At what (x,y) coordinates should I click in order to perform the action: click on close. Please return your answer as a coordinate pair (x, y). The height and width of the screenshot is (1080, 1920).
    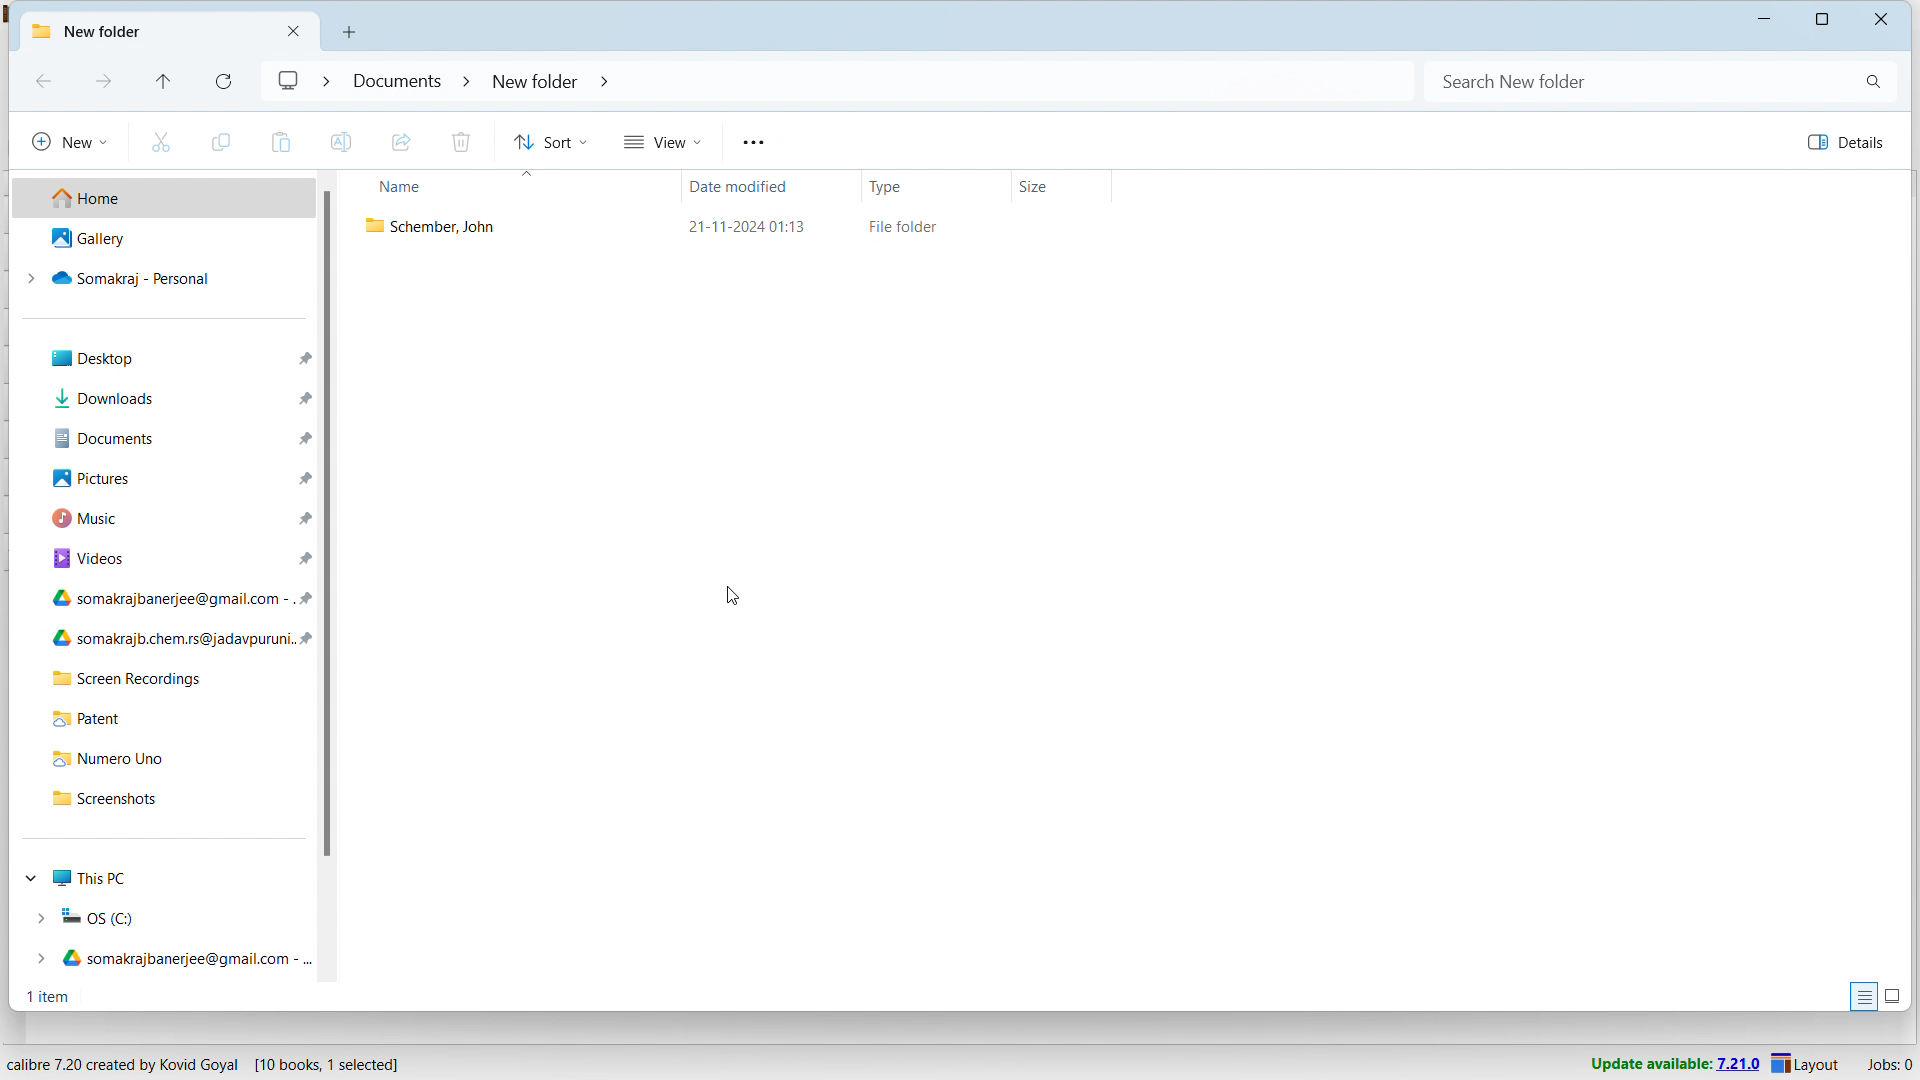
    Looking at the image, I should click on (1887, 15).